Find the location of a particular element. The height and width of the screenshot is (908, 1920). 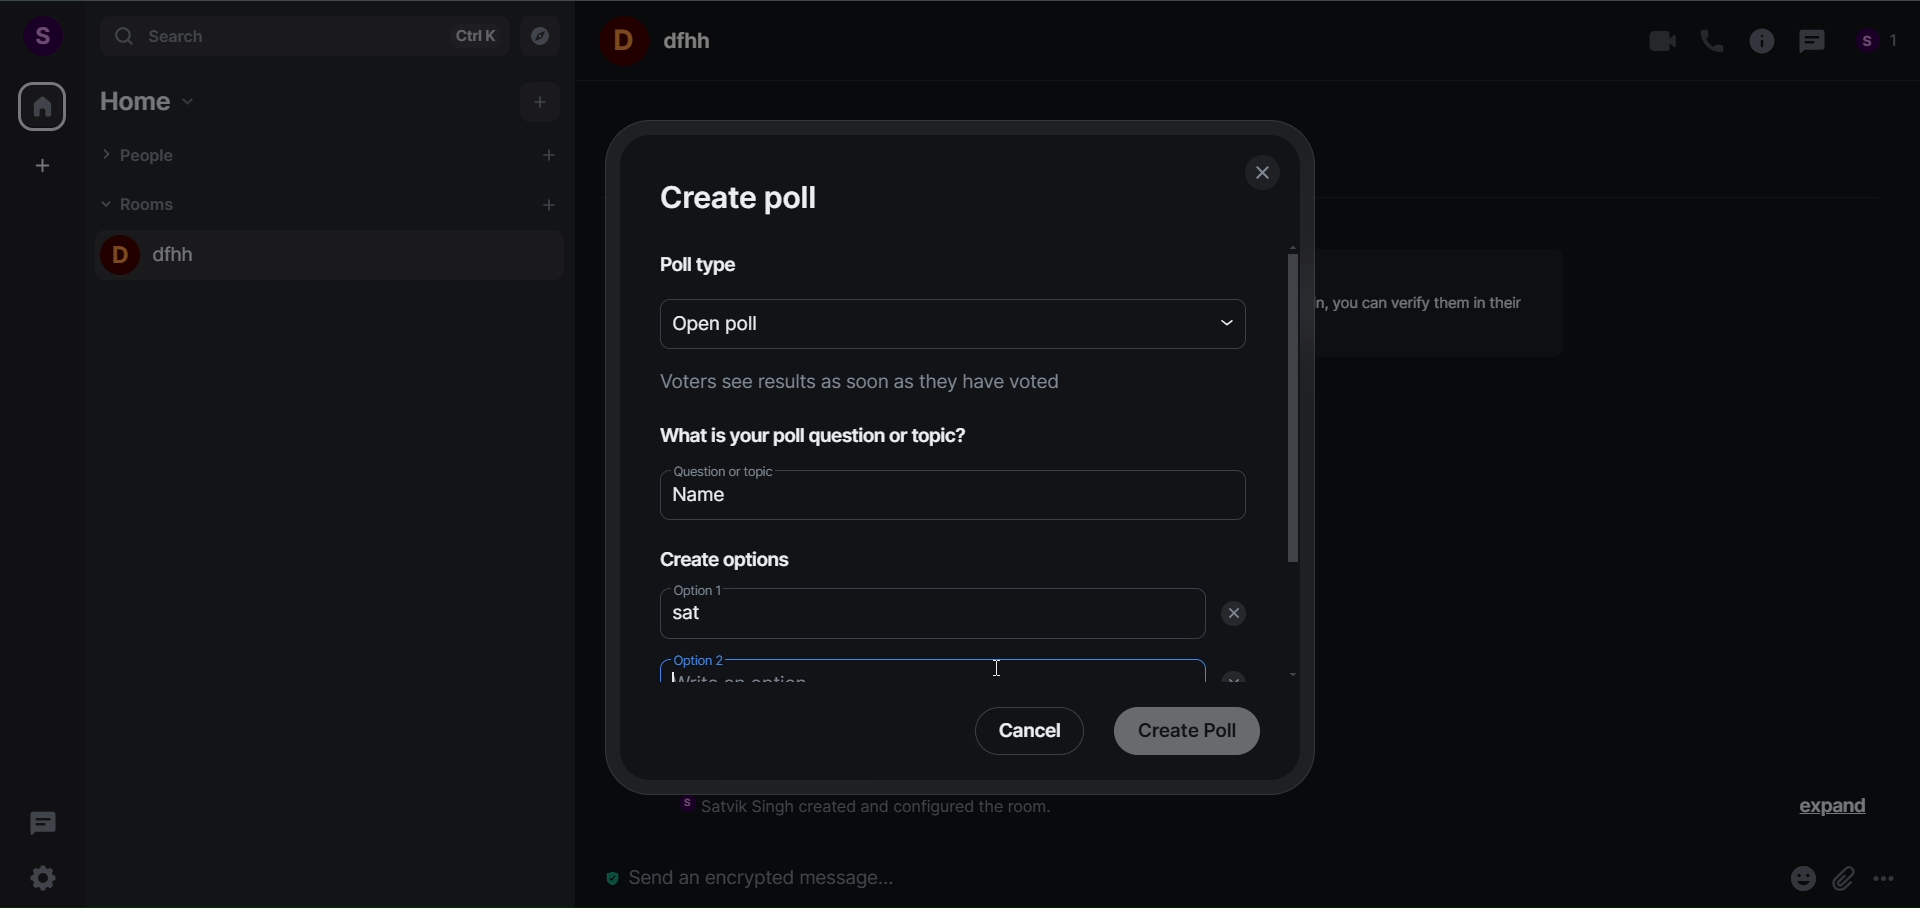

attachment is located at coordinates (1845, 877).